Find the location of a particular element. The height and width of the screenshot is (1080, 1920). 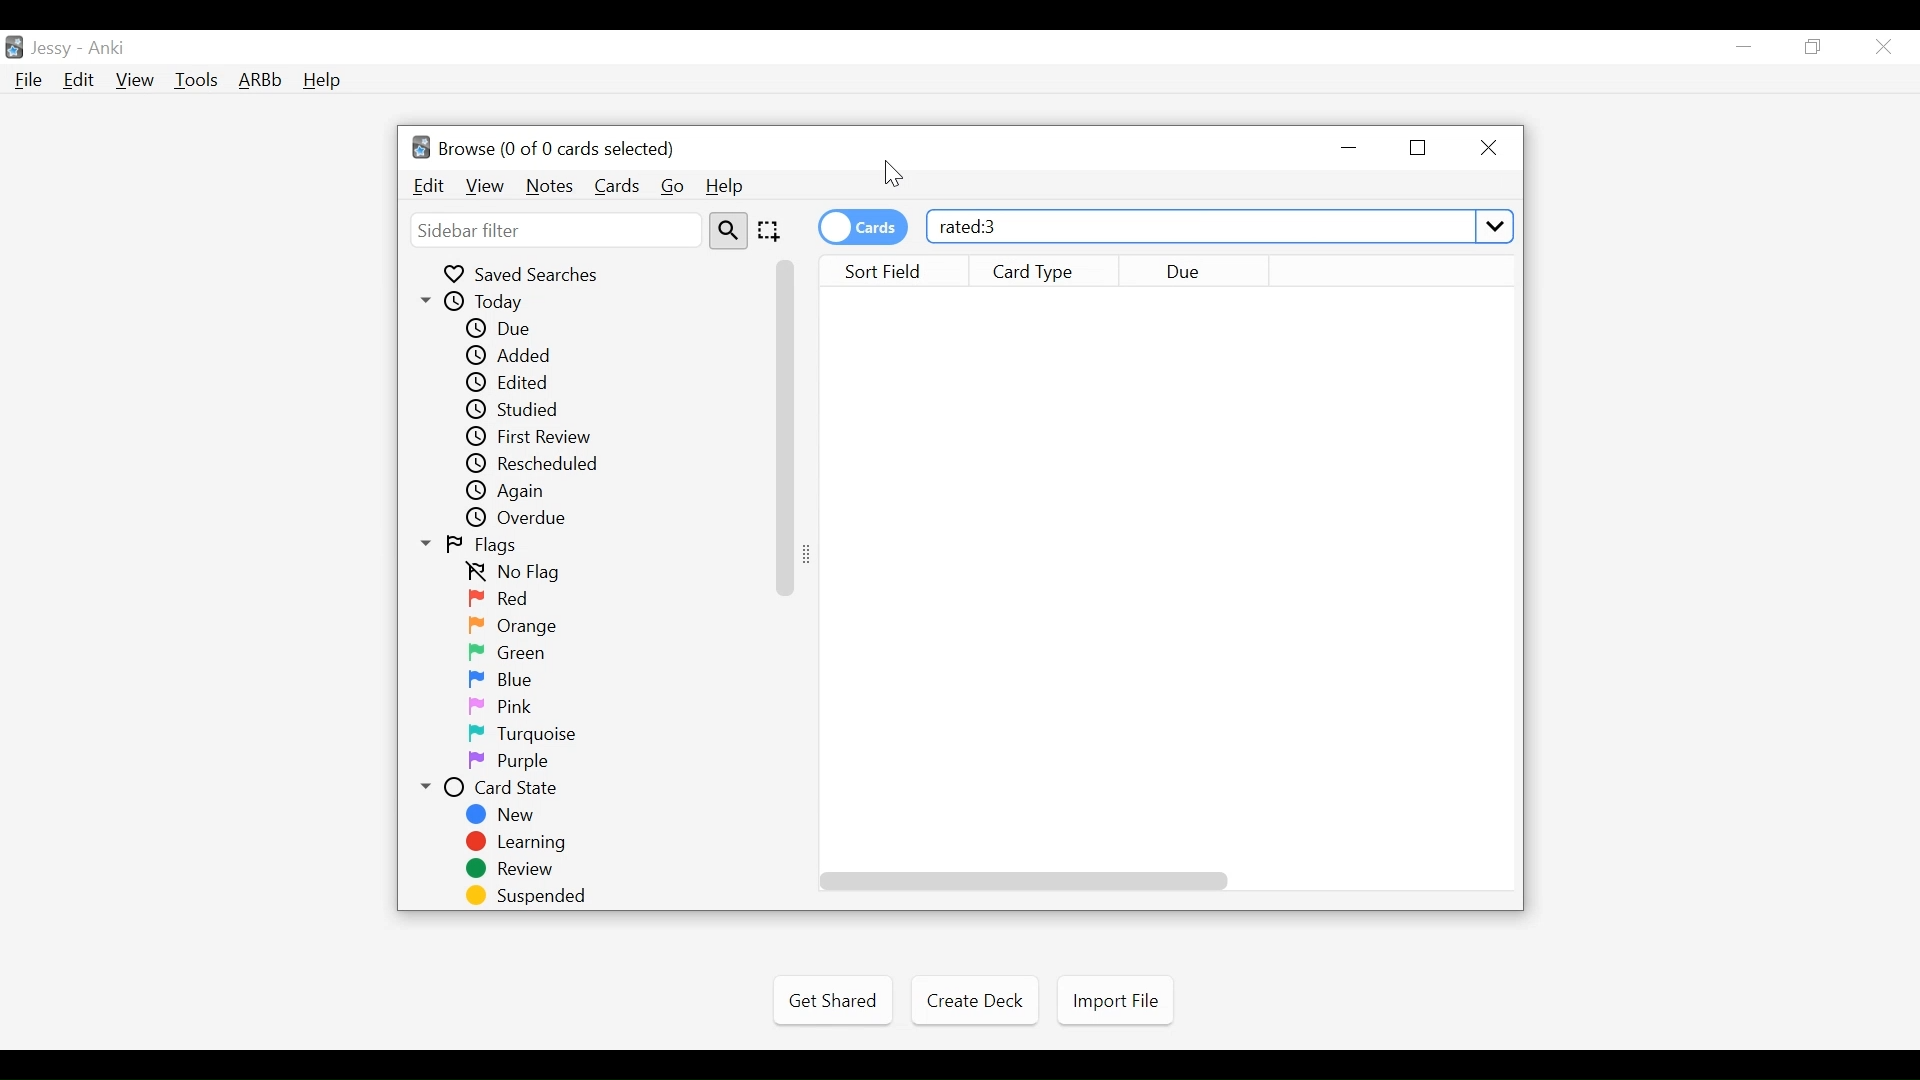

Go is located at coordinates (674, 188).